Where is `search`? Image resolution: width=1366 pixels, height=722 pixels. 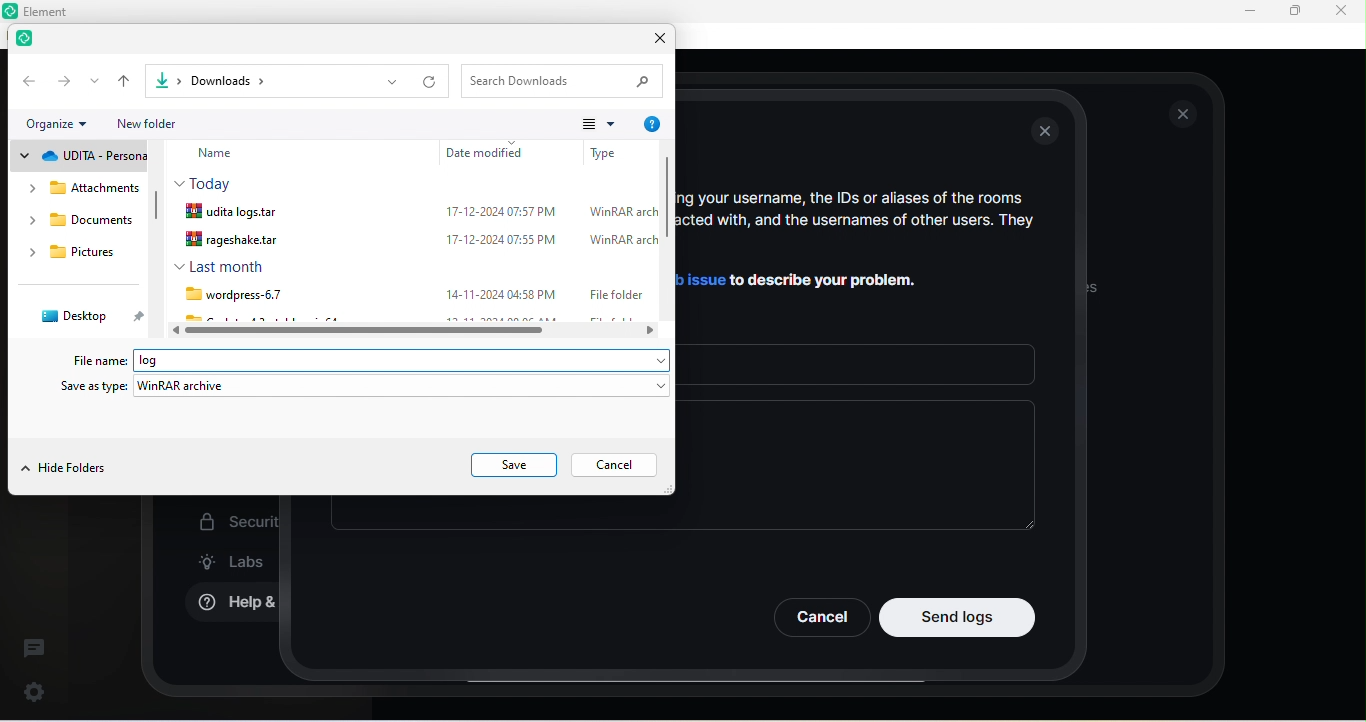
search is located at coordinates (566, 80).